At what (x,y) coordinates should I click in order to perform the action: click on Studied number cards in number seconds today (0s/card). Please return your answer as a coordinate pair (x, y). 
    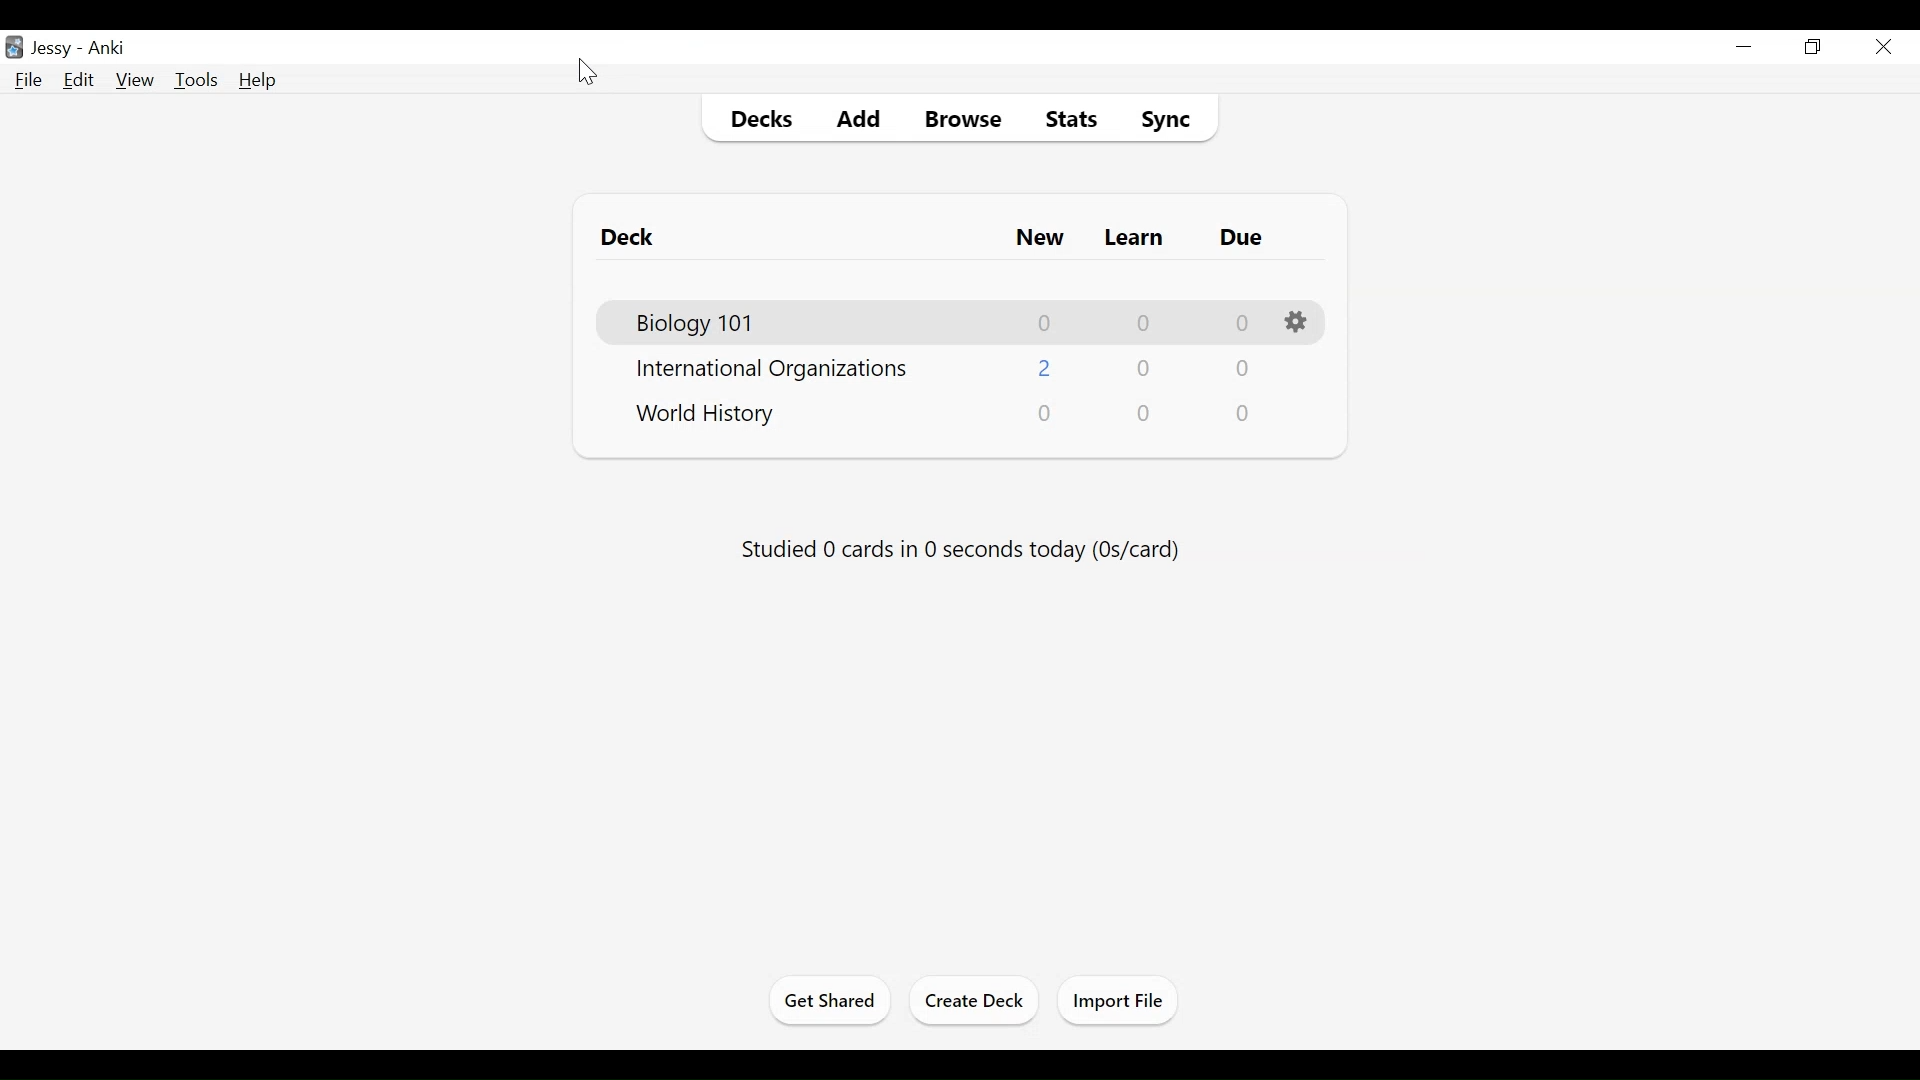
    Looking at the image, I should click on (968, 548).